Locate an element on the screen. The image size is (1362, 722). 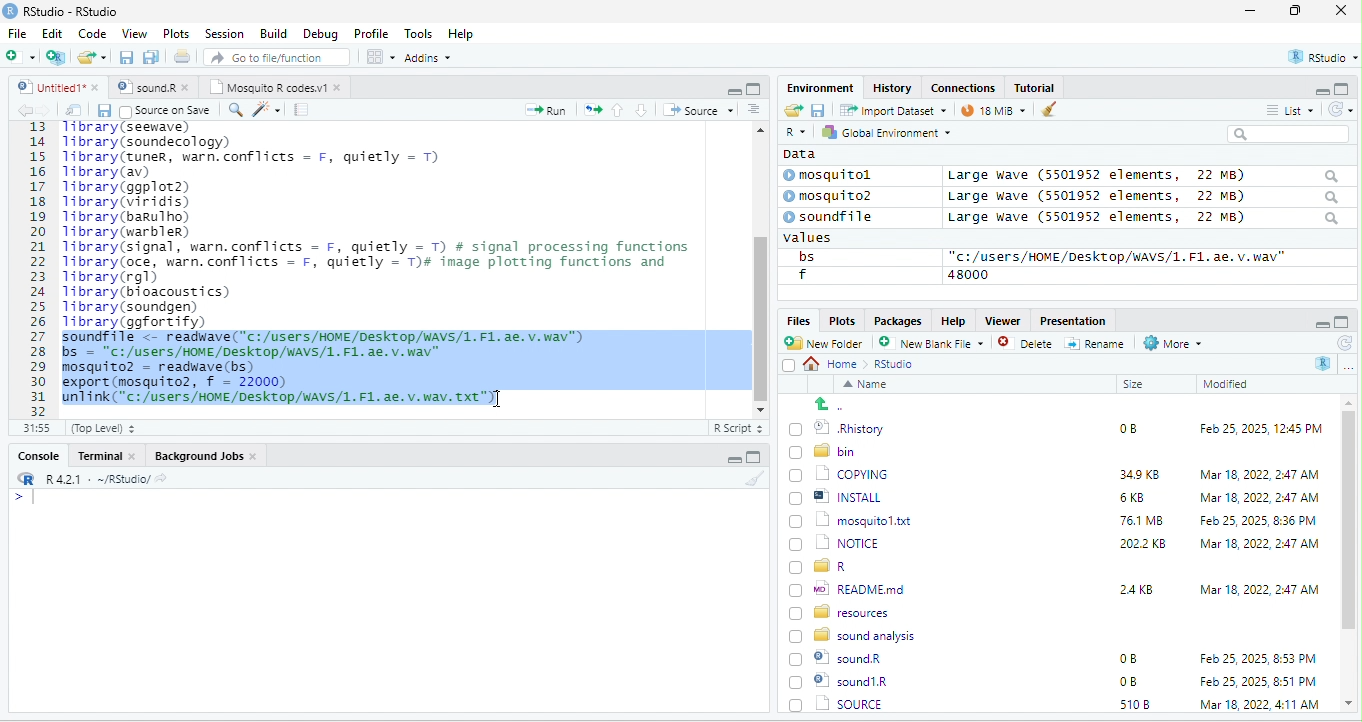
Terminal is located at coordinates (107, 455).